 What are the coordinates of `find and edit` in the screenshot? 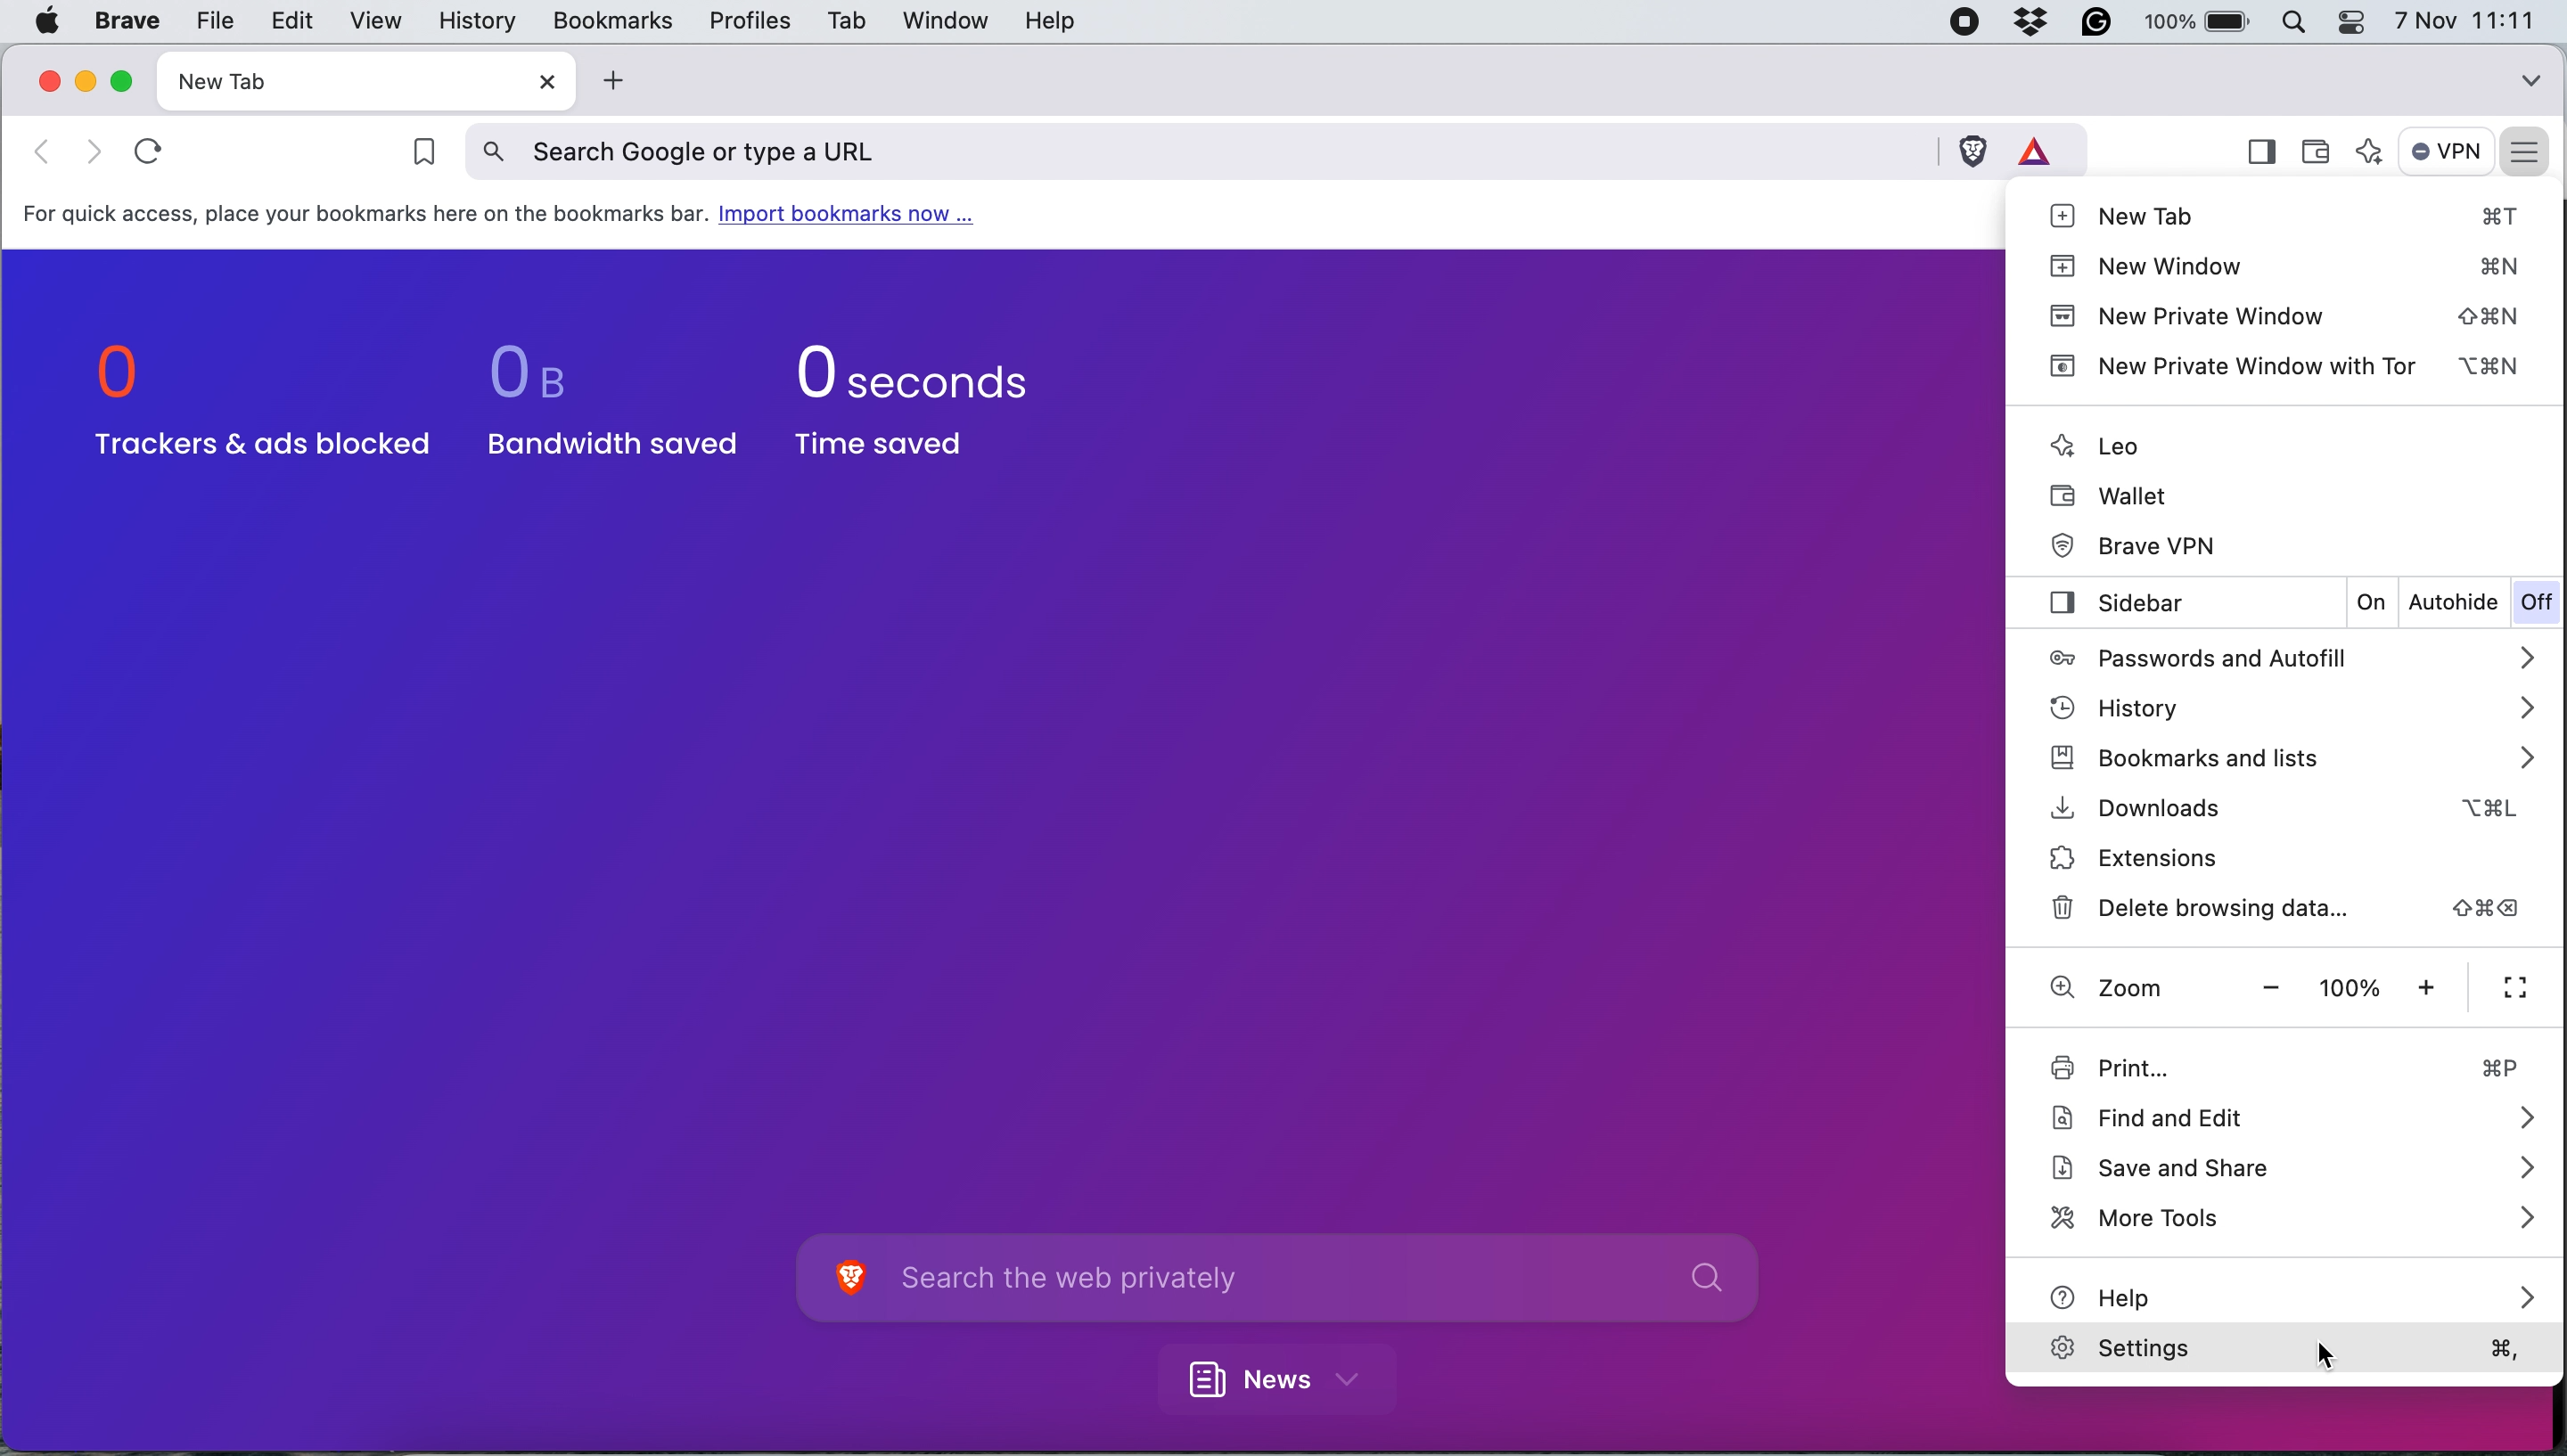 It's located at (2289, 1114).